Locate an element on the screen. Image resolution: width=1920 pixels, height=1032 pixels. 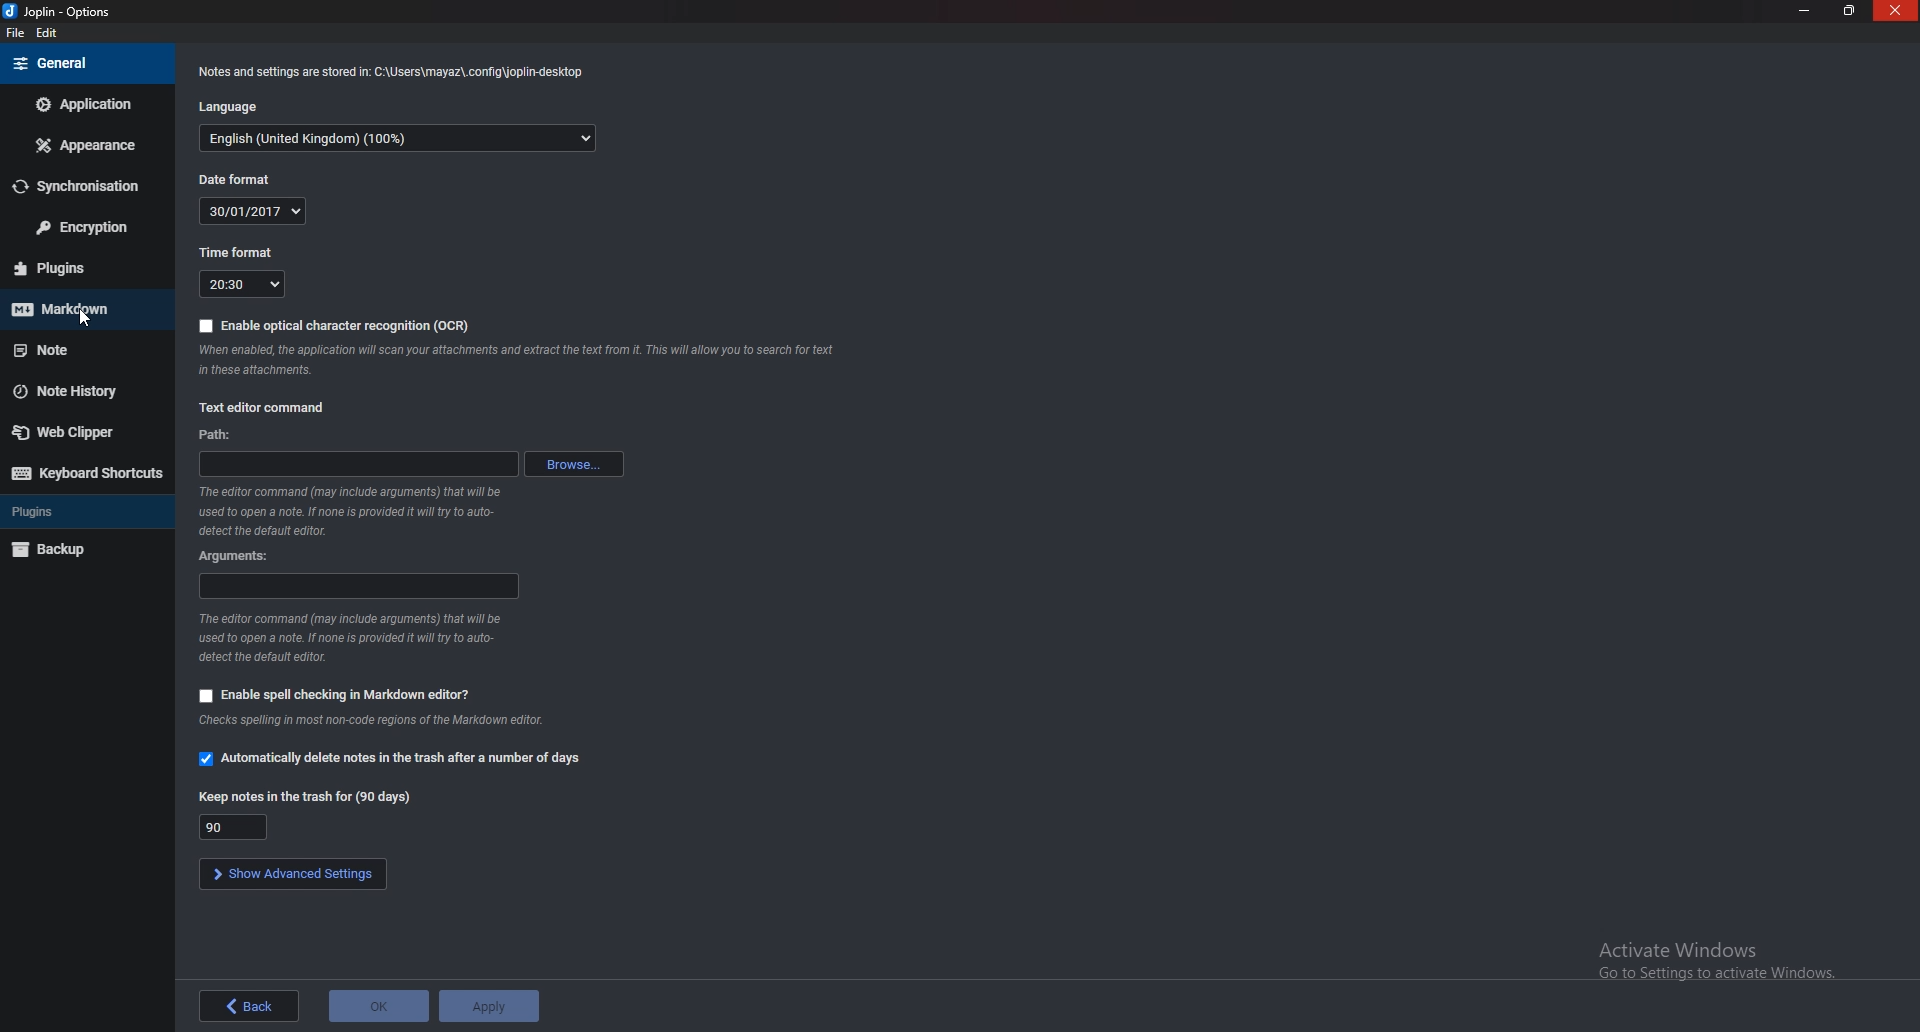
Minimize is located at coordinates (1807, 10).